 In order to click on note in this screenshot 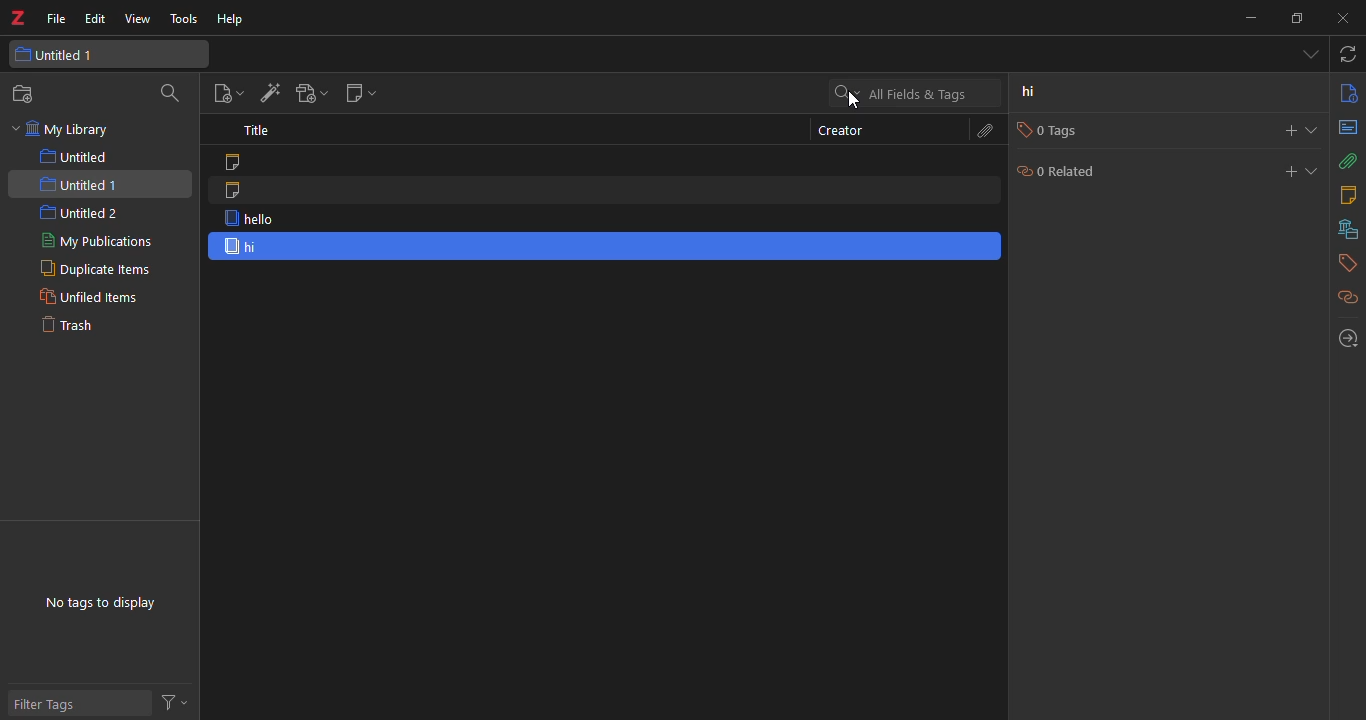, I will do `click(235, 190)`.